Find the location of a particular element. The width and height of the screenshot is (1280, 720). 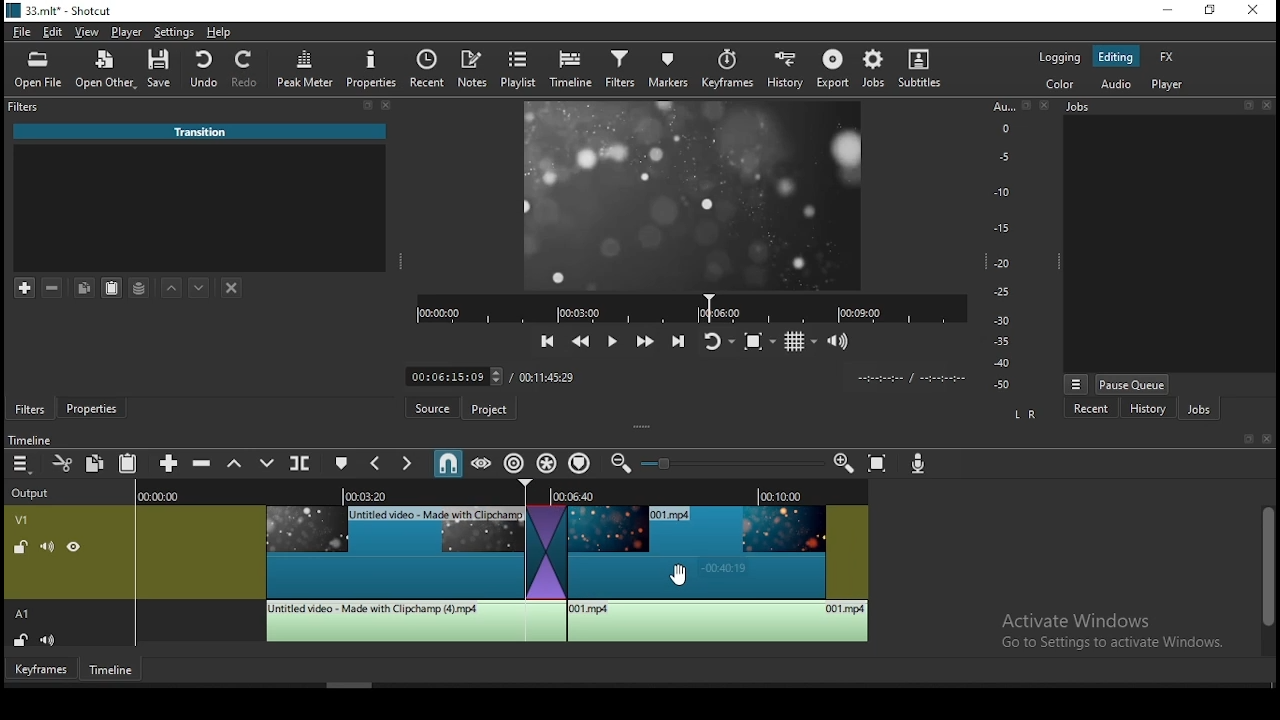

keyframe is located at coordinates (39, 671).